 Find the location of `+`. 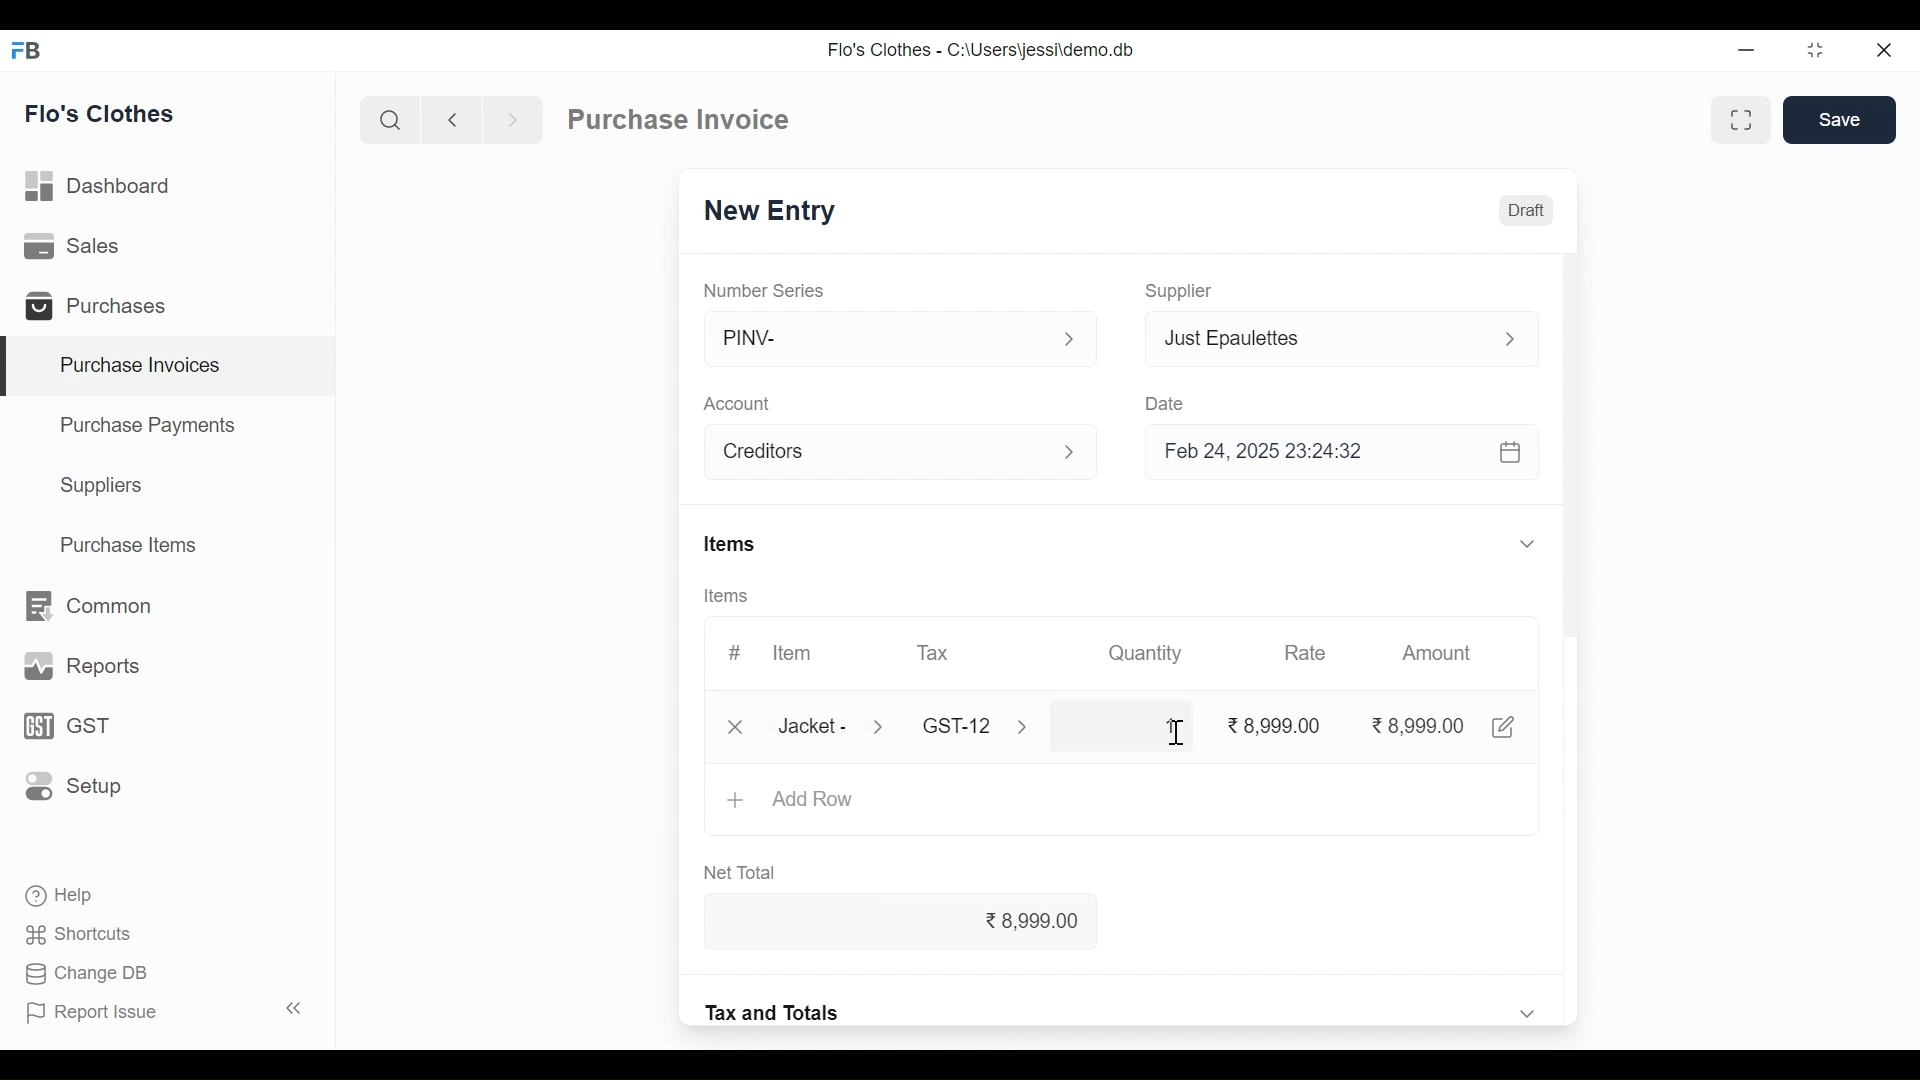

+ is located at coordinates (735, 802).